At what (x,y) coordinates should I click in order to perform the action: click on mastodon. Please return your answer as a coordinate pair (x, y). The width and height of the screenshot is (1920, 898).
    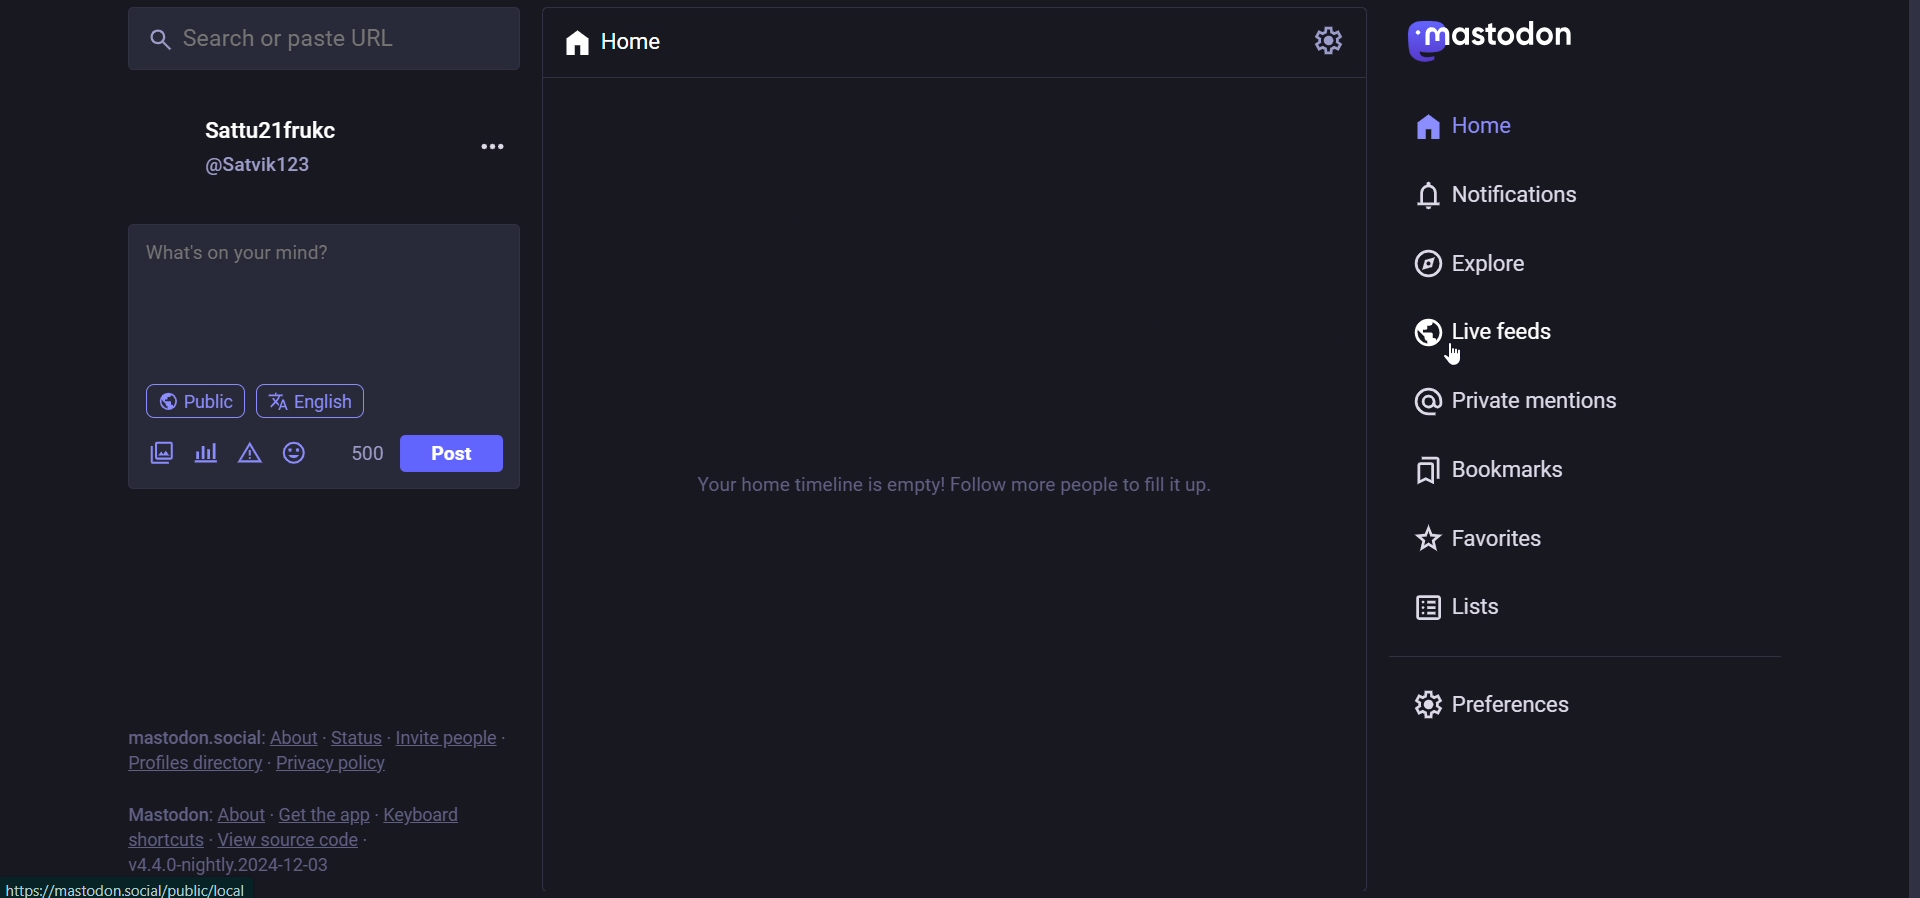
    Looking at the image, I should click on (165, 814).